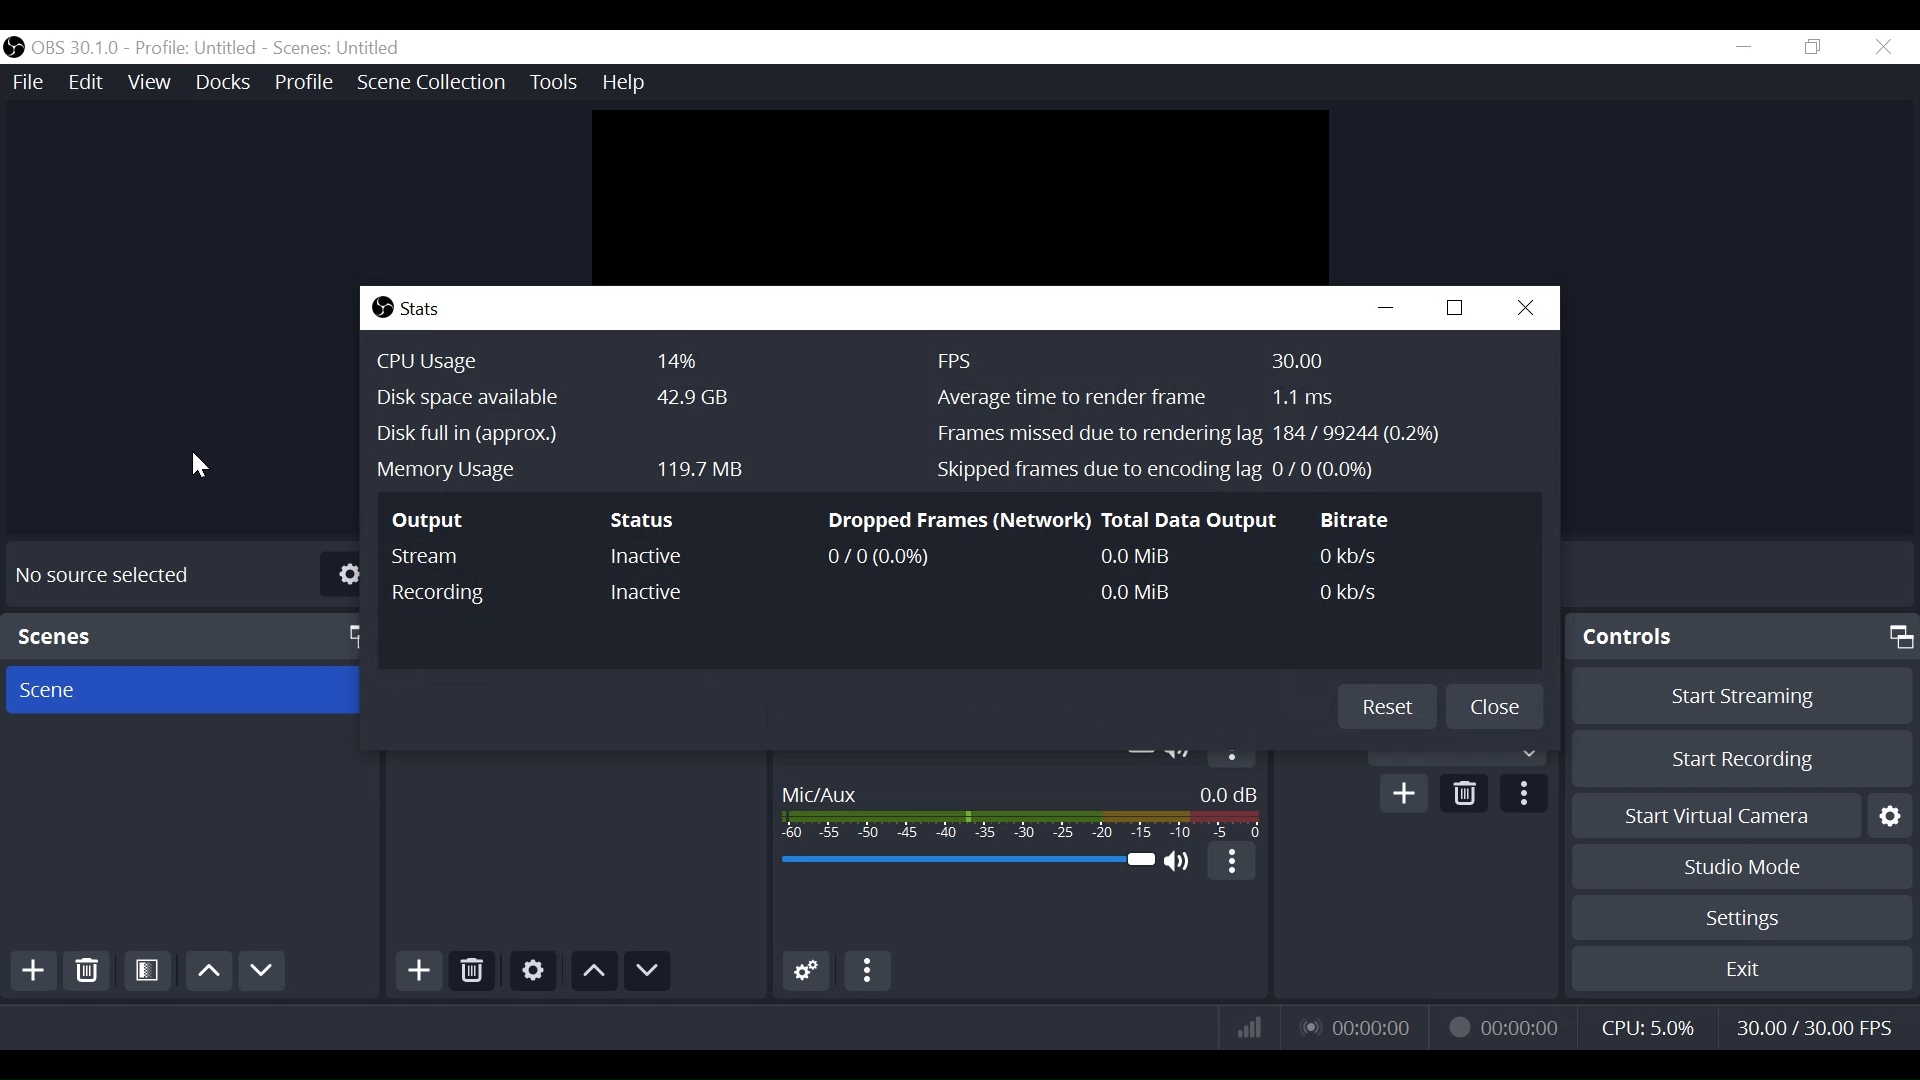  Describe the element at coordinates (417, 971) in the screenshot. I see `Add` at that location.